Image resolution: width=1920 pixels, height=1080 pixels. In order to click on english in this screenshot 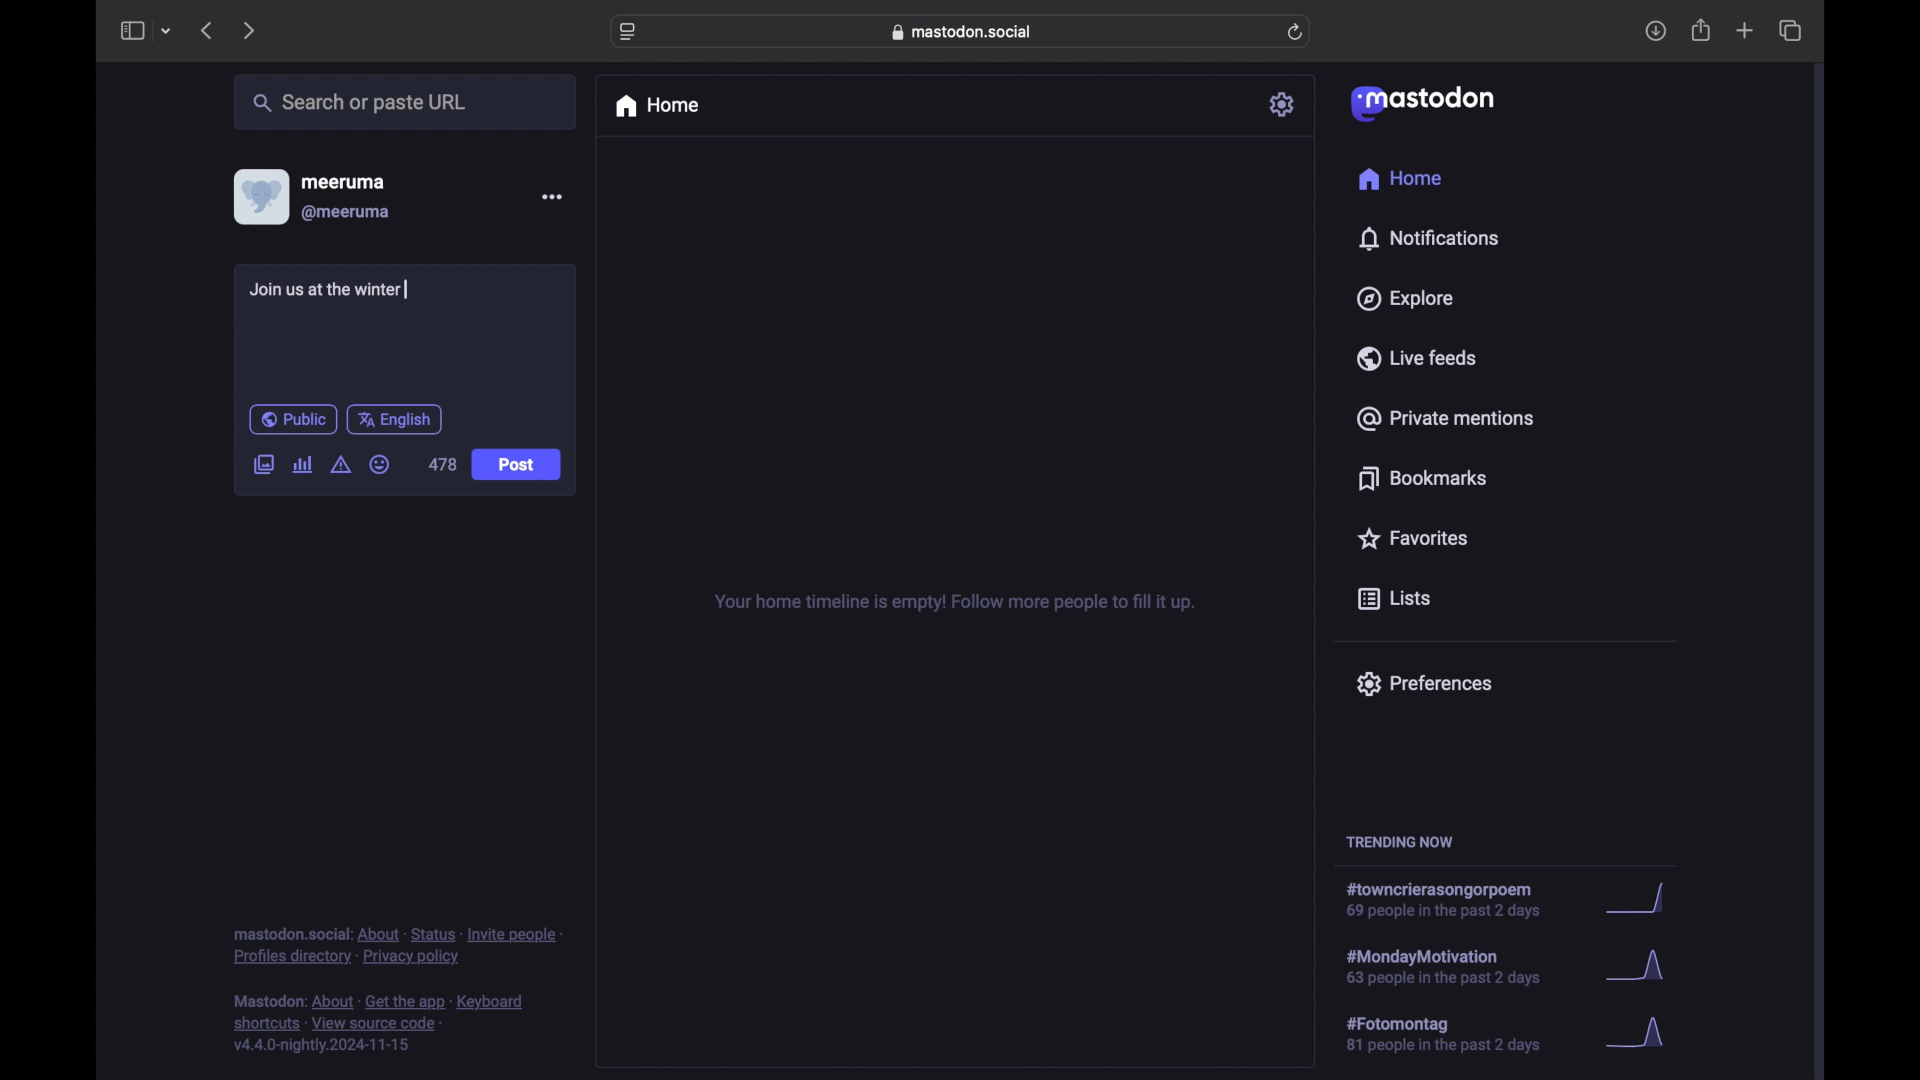, I will do `click(395, 419)`.